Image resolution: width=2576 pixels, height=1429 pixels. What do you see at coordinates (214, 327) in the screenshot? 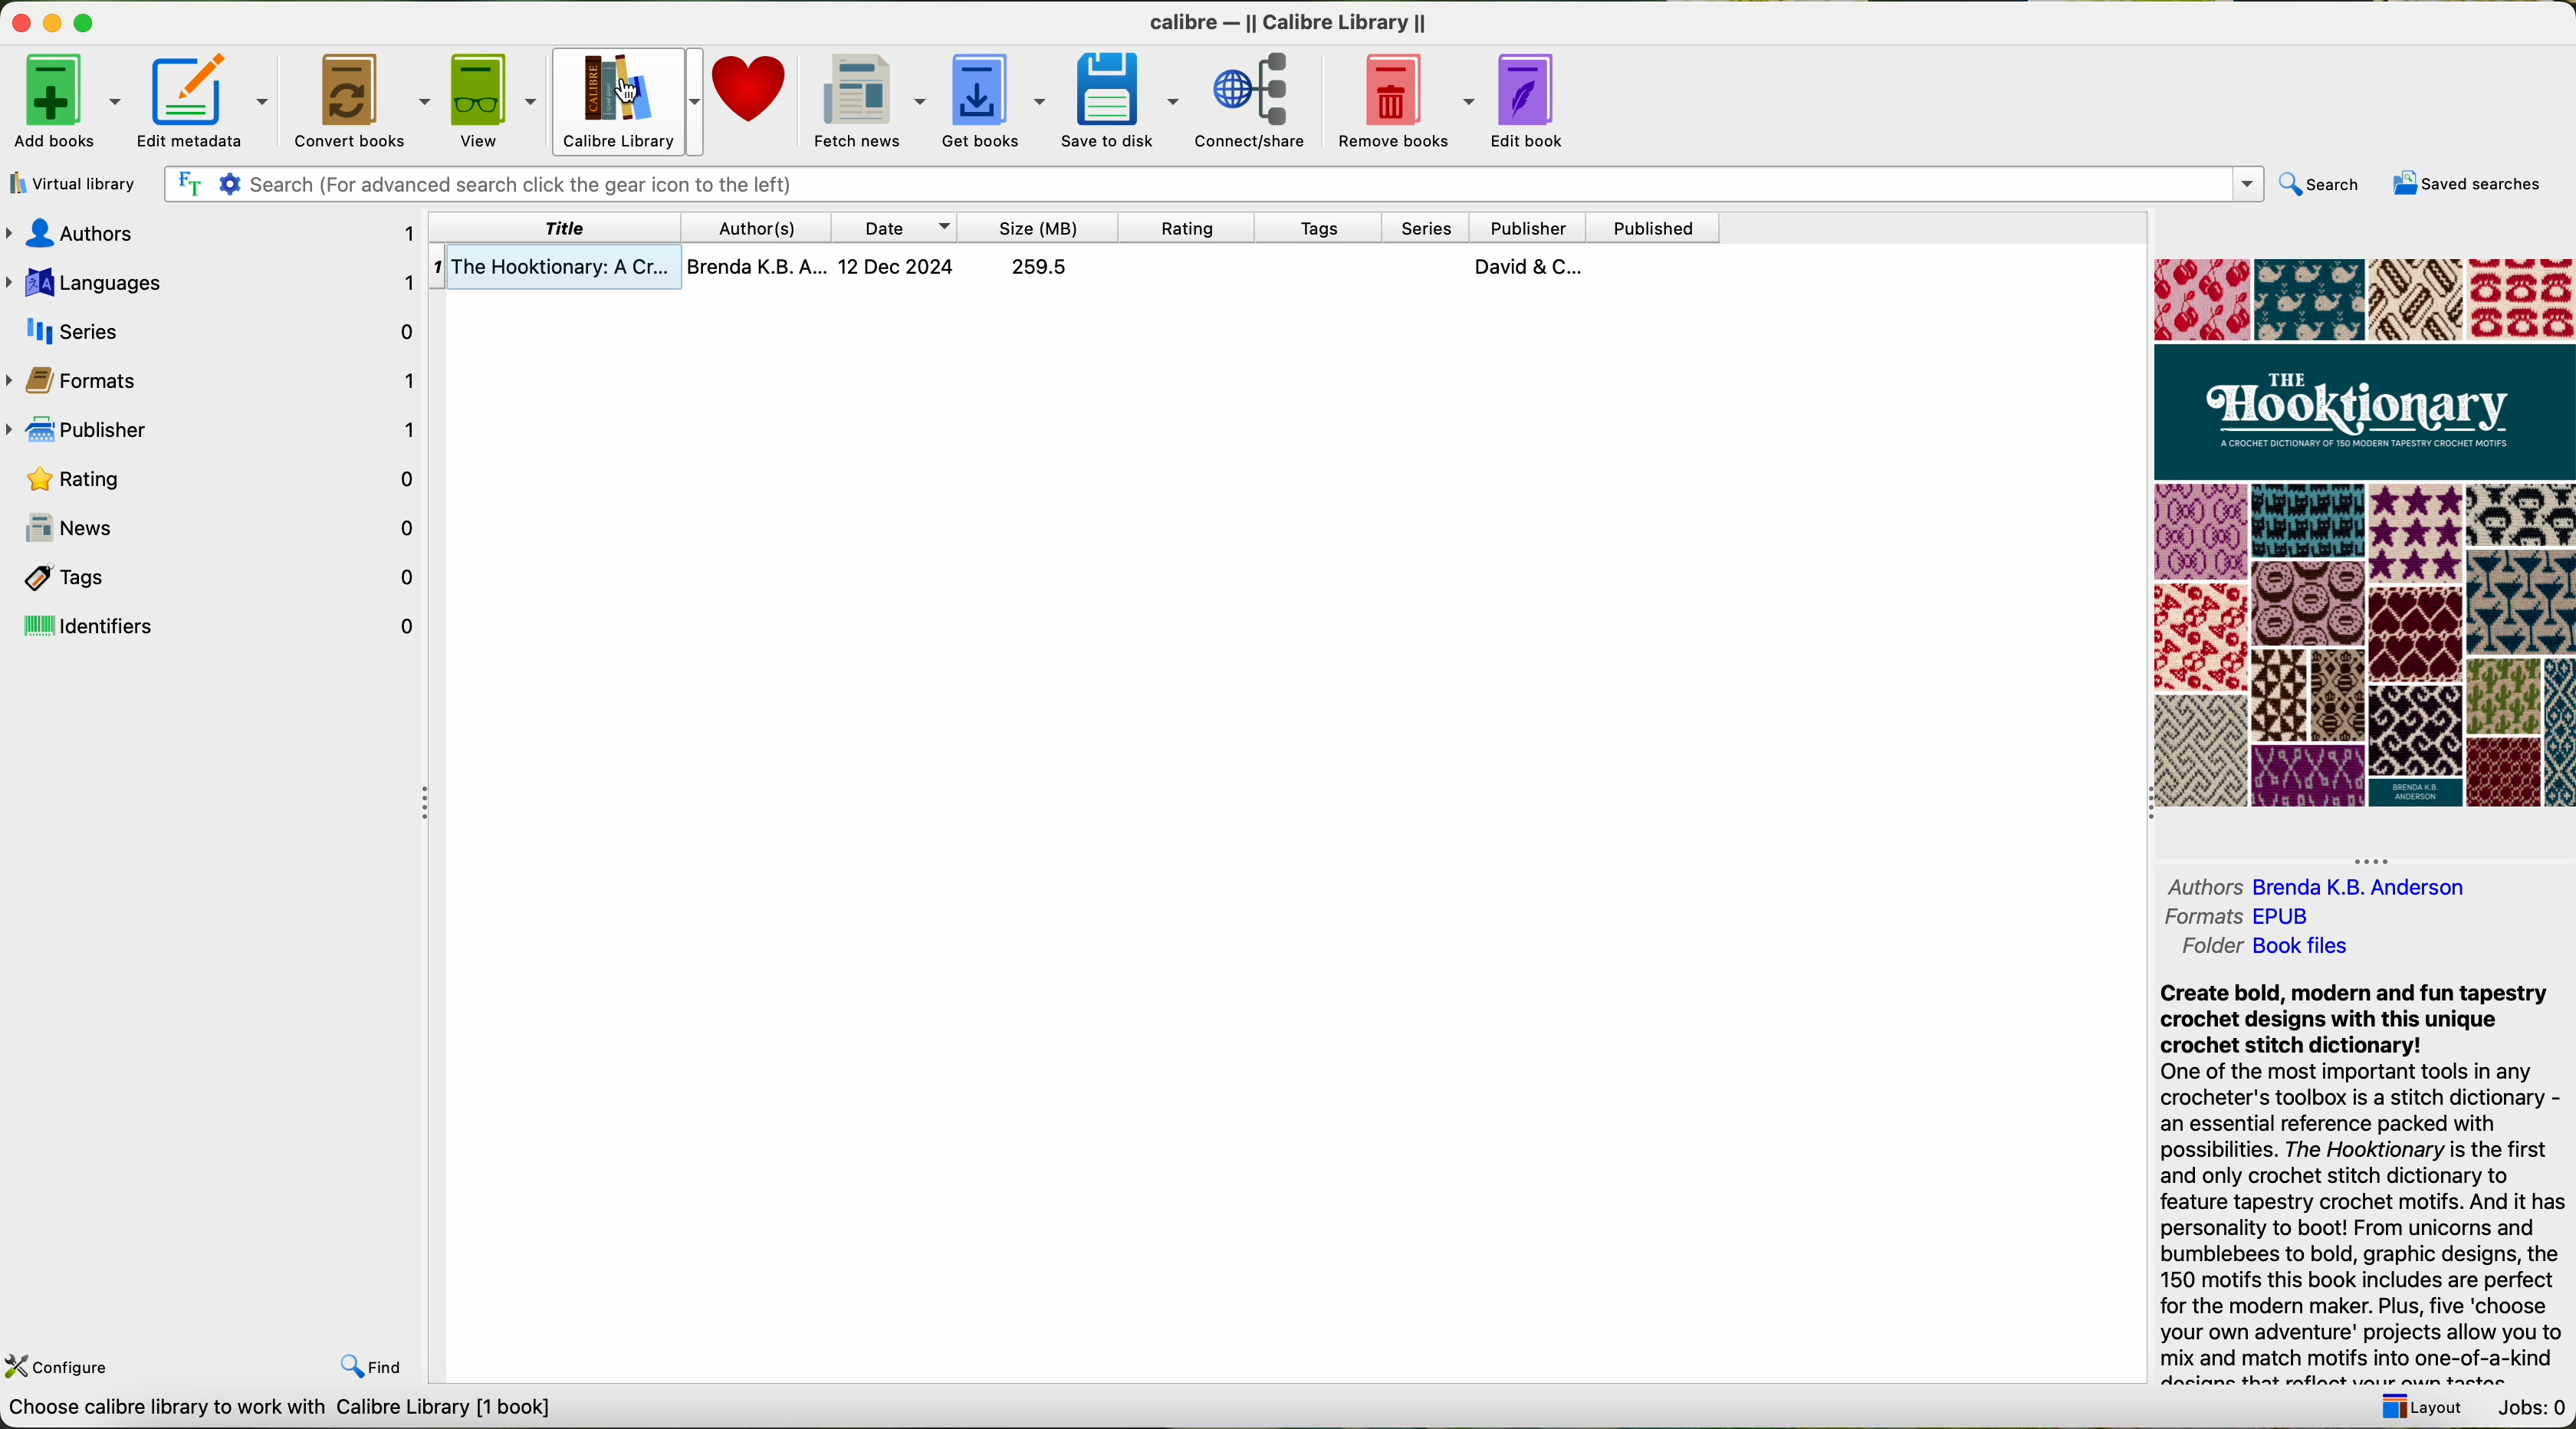
I see `series` at bounding box center [214, 327].